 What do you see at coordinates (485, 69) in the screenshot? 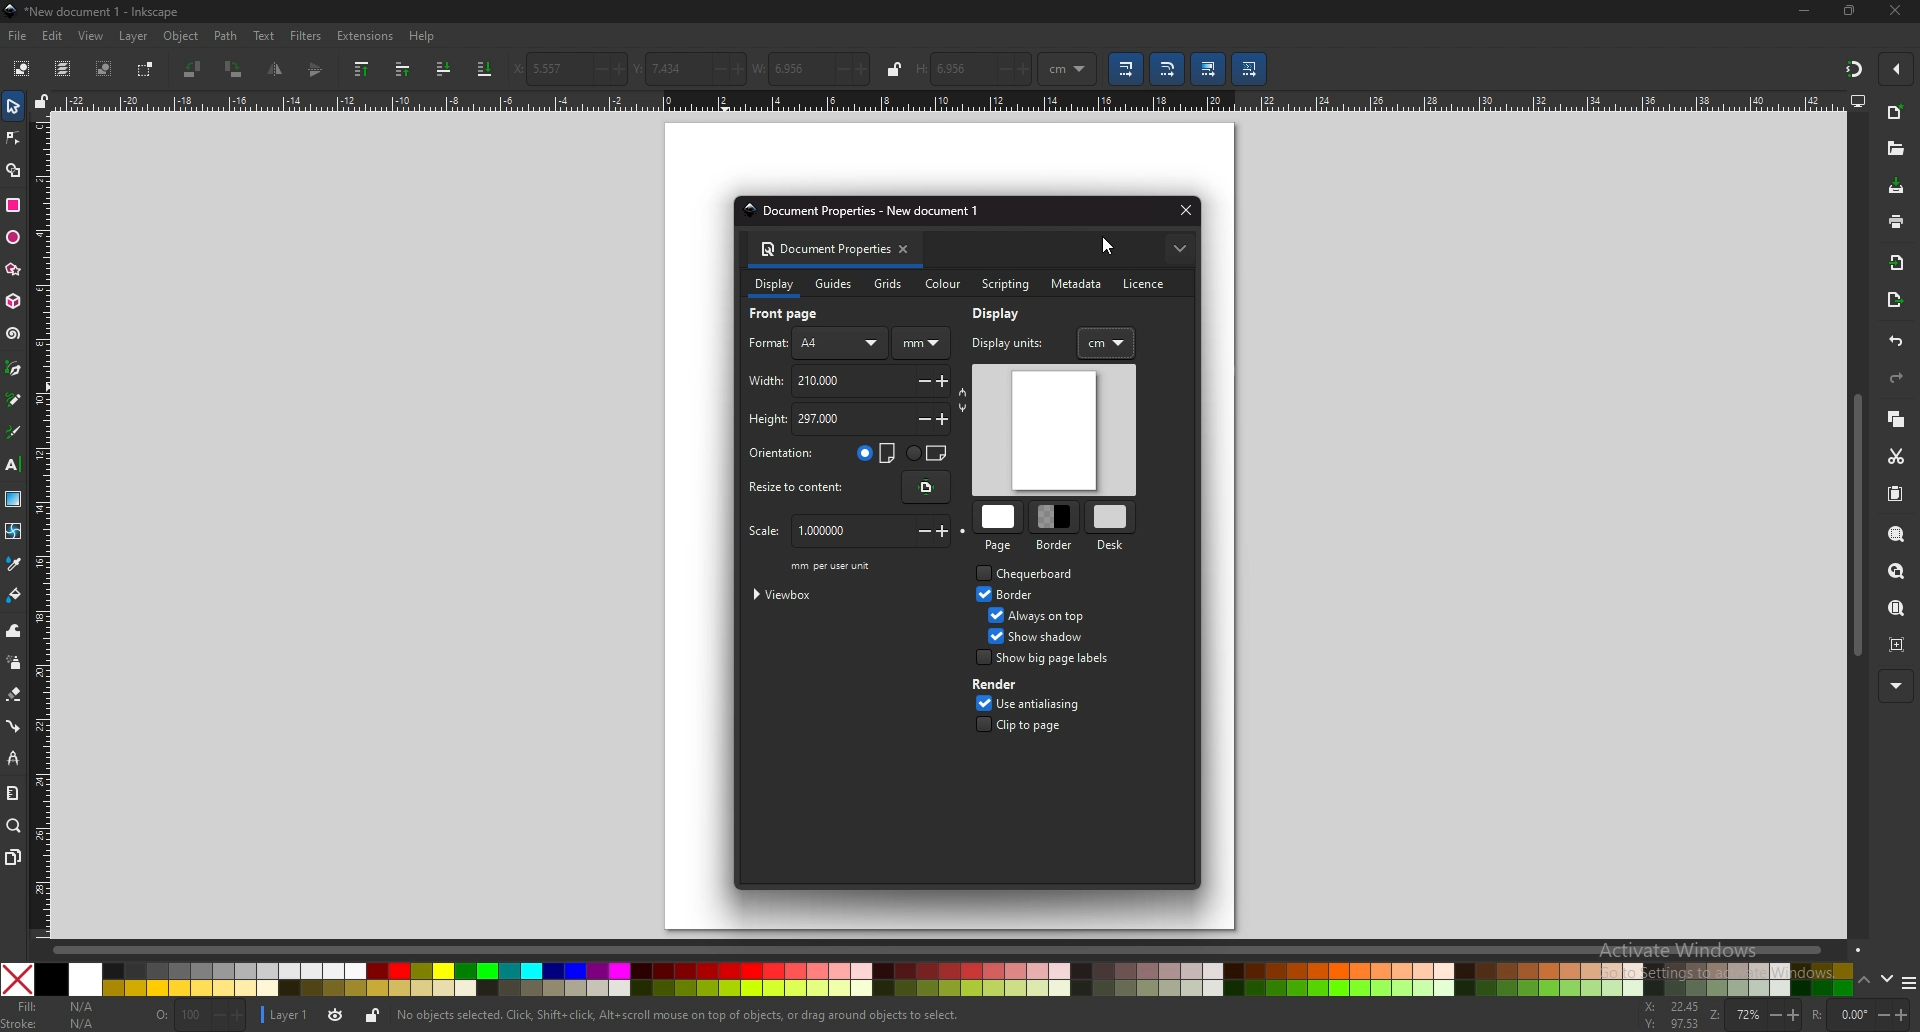
I see `lower selection to bottom` at bounding box center [485, 69].